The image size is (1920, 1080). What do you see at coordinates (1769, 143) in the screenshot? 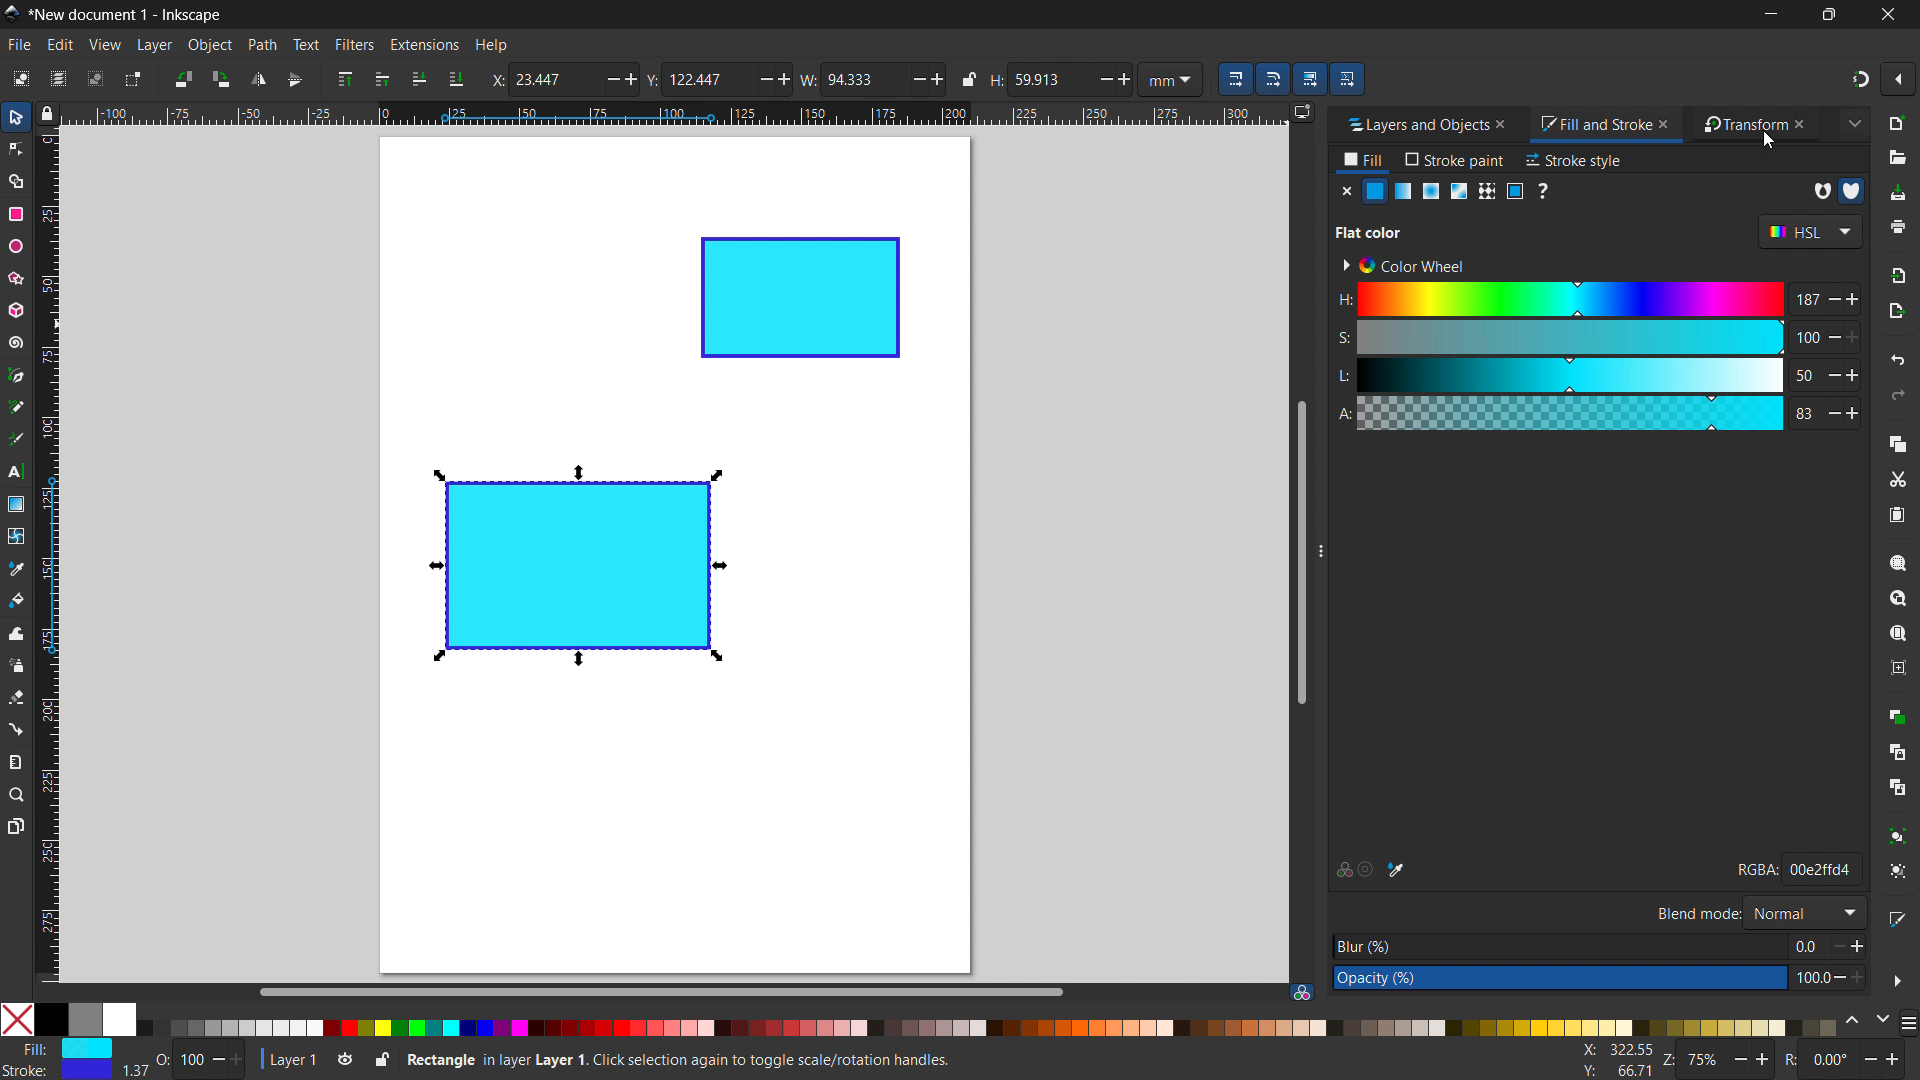
I see `cursor` at bounding box center [1769, 143].